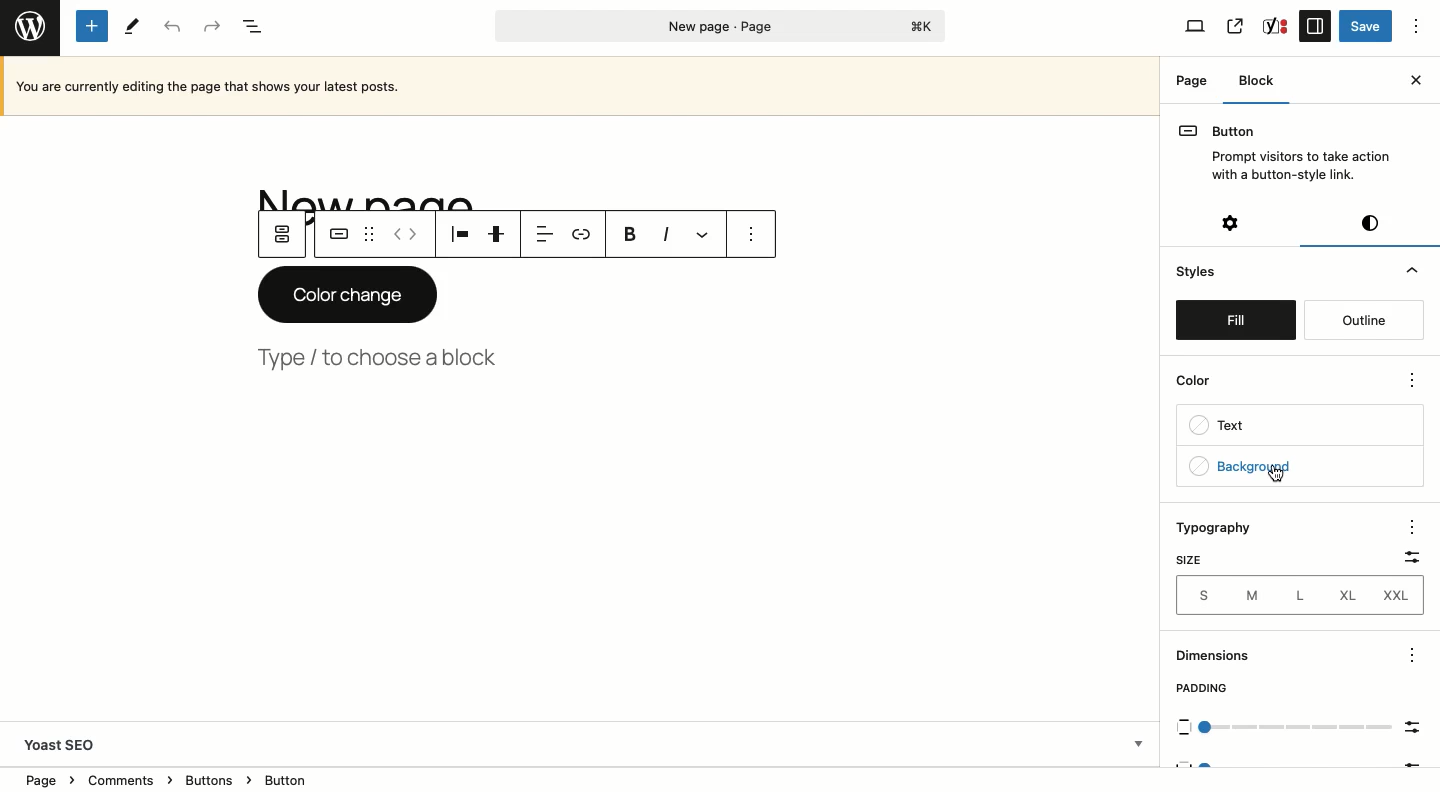 This screenshot has height=792, width=1440. I want to click on Move left right, so click(405, 235).